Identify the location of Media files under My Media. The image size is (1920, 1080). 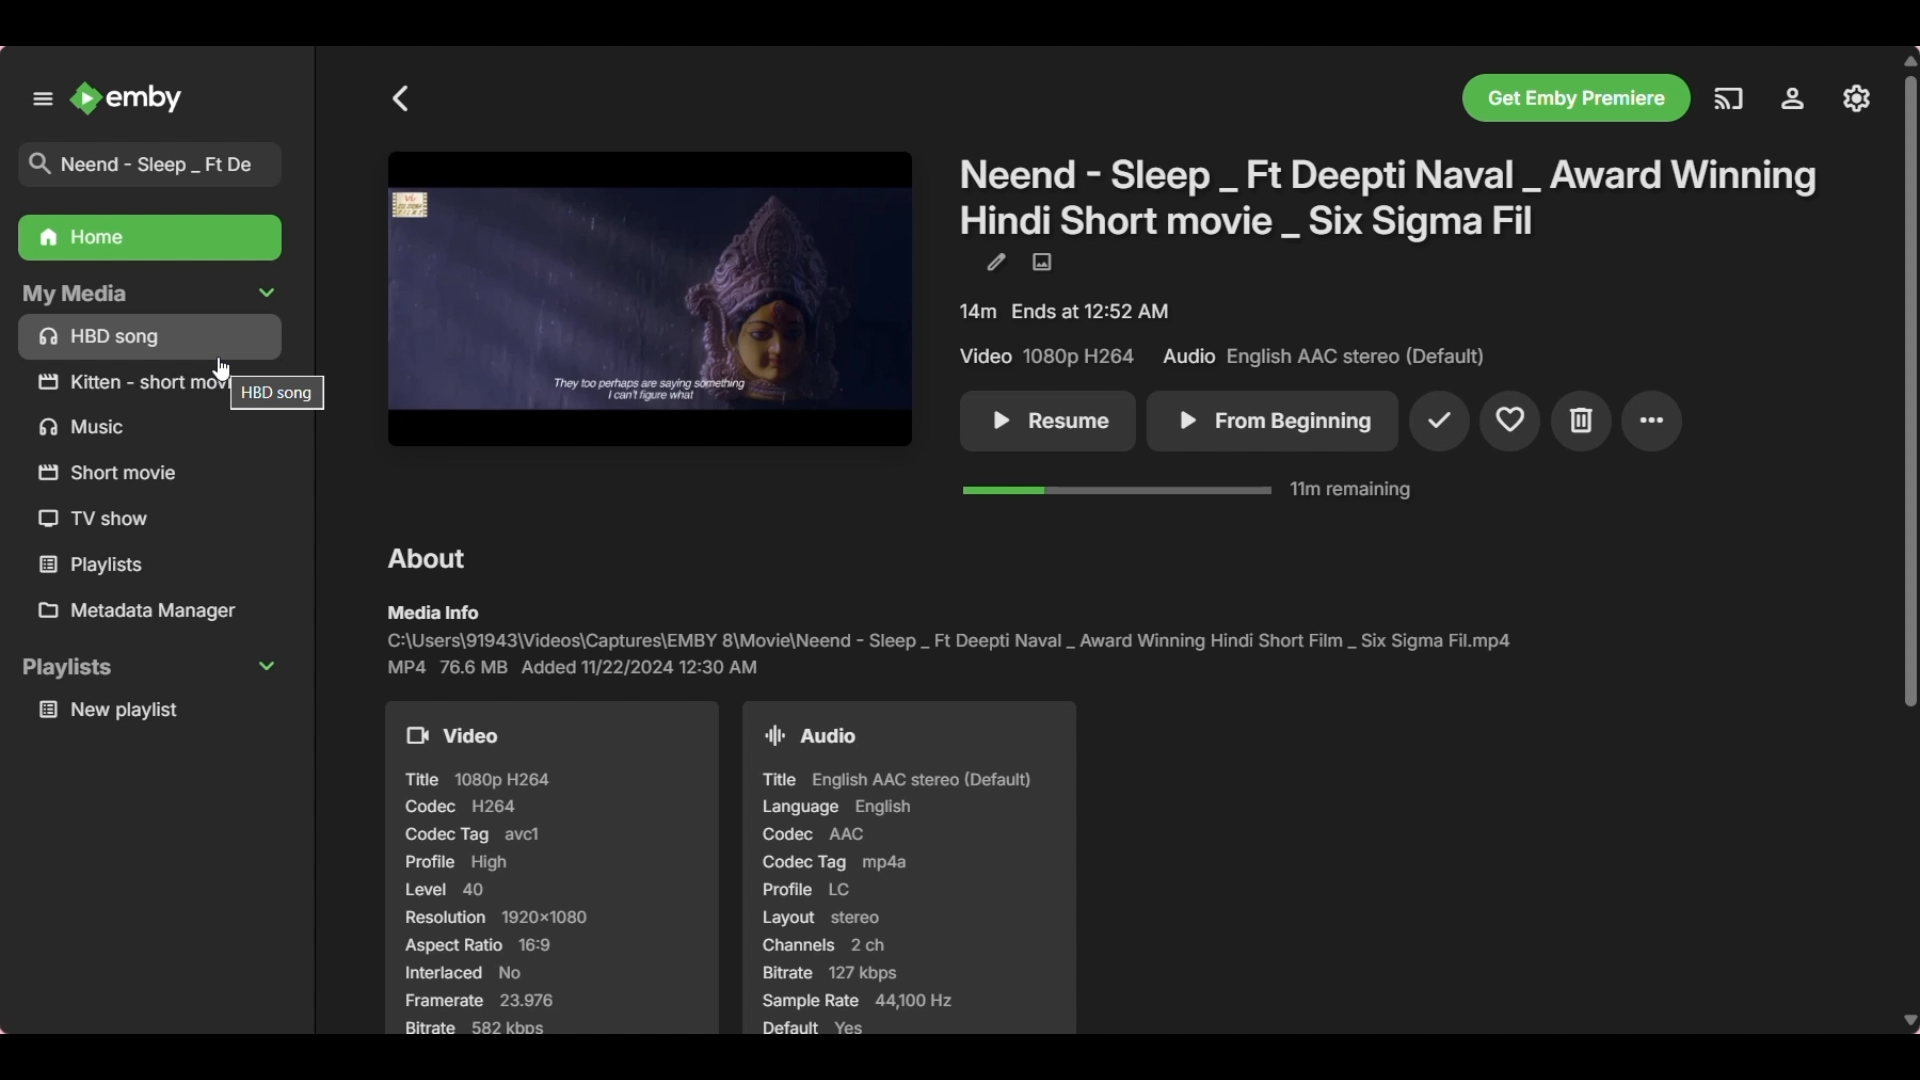
(152, 335).